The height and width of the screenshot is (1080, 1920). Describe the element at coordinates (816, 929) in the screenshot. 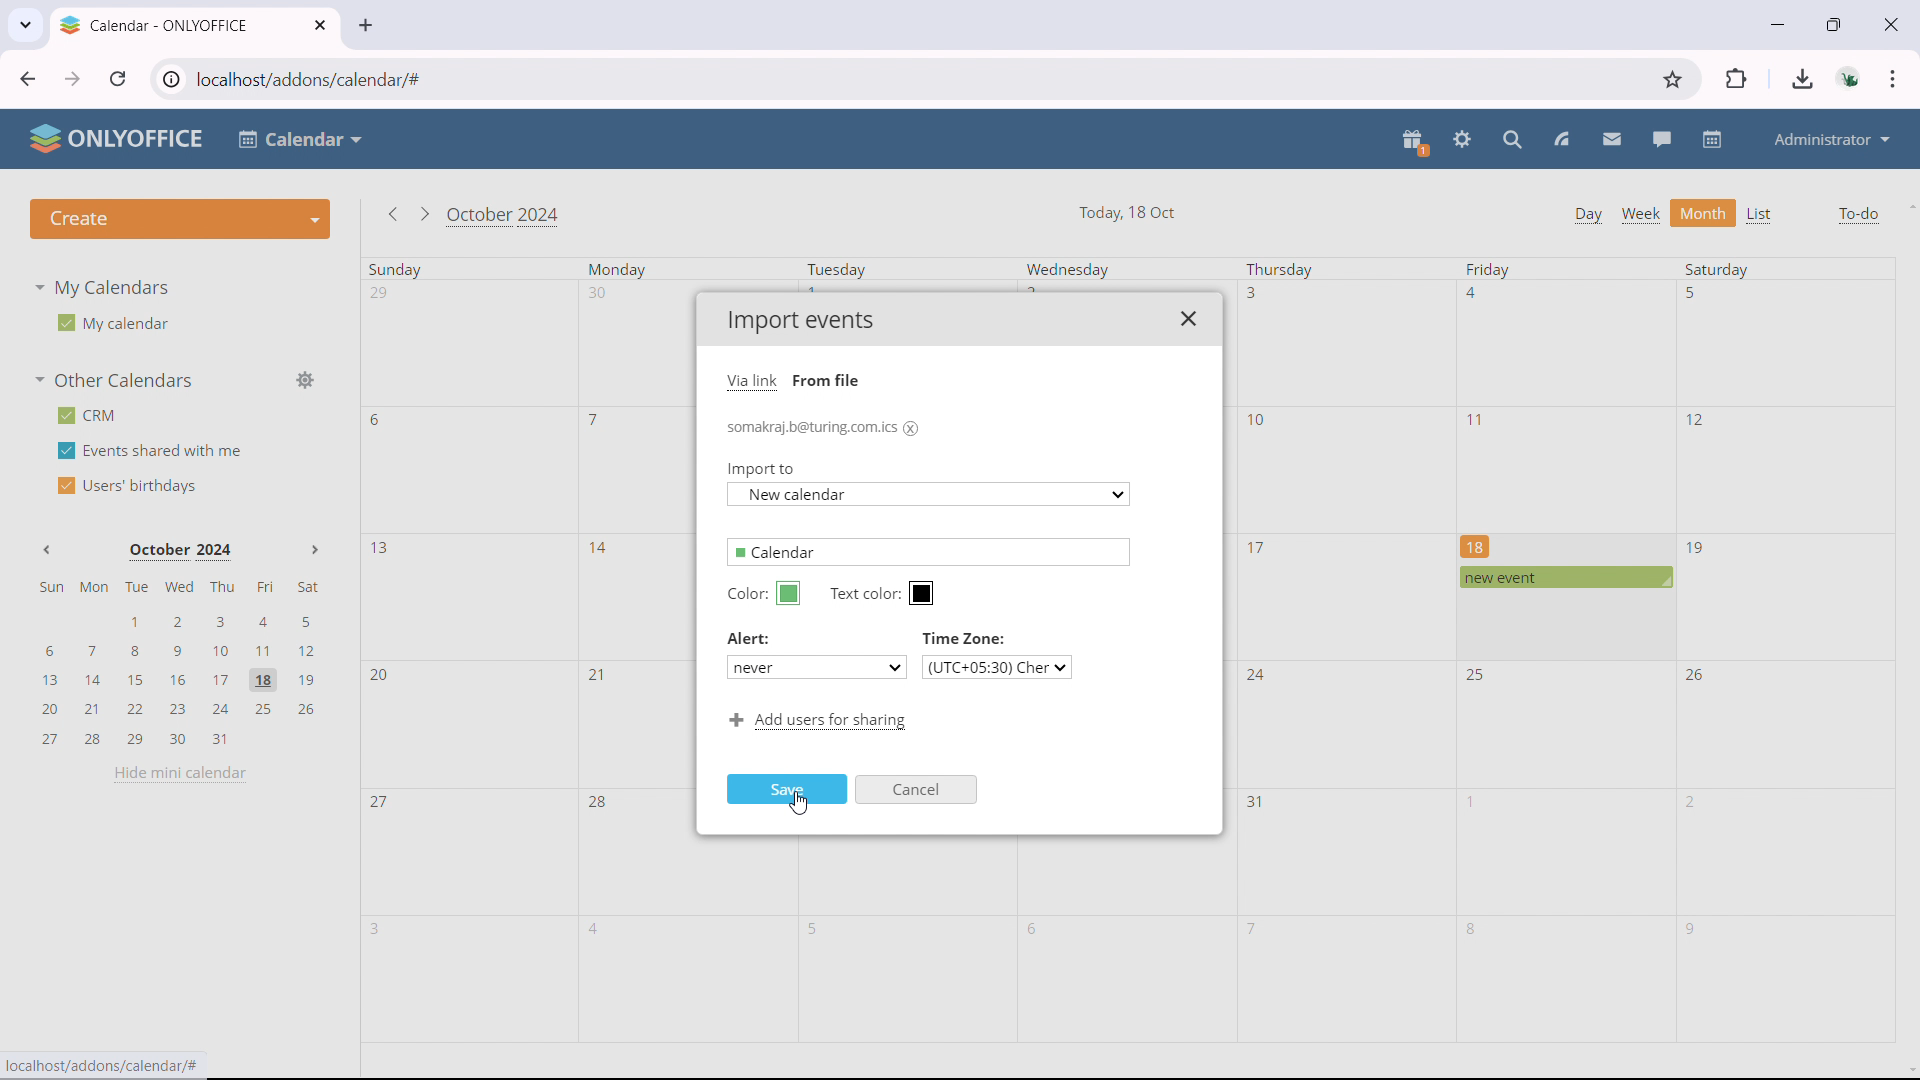

I see `5` at that location.